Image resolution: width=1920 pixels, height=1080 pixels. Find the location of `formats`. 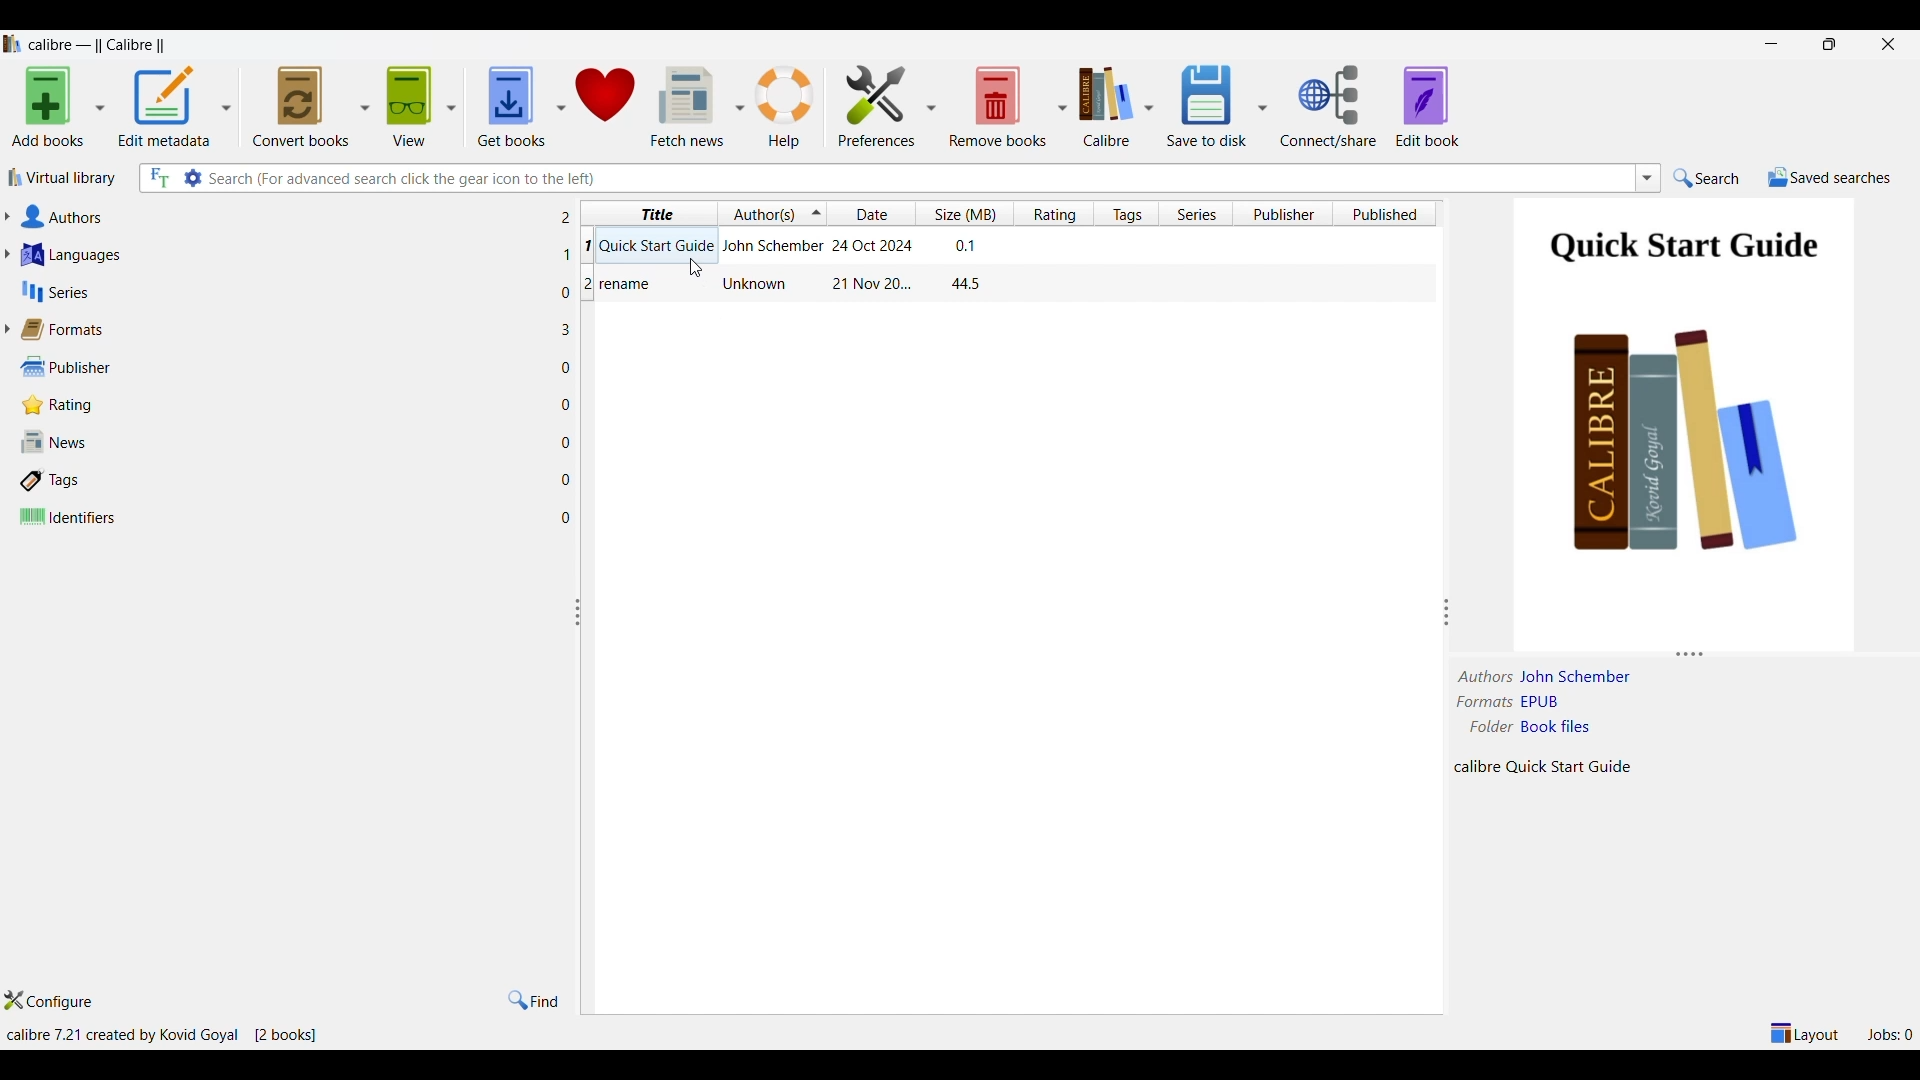

formats is located at coordinates (1483, 702).